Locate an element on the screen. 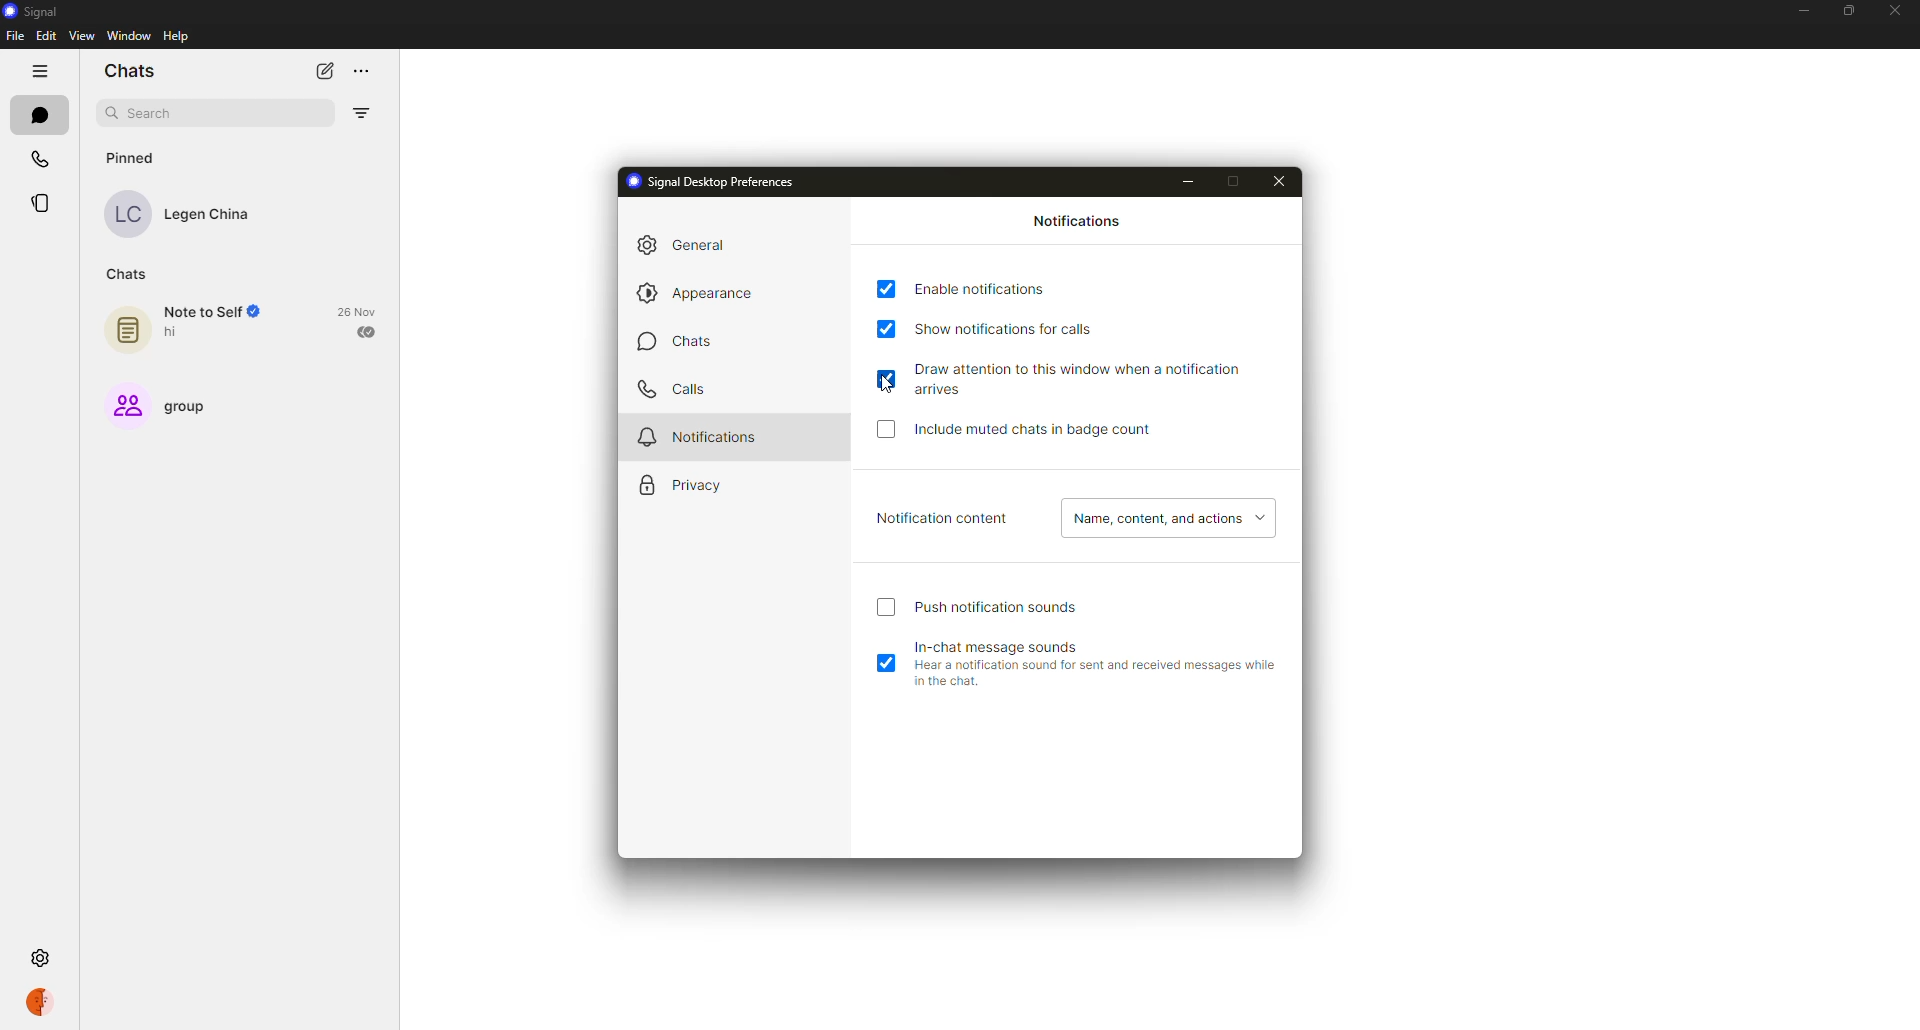 This screenshot has height=1030, width=1920. signal is located at coordinates (34, 10).